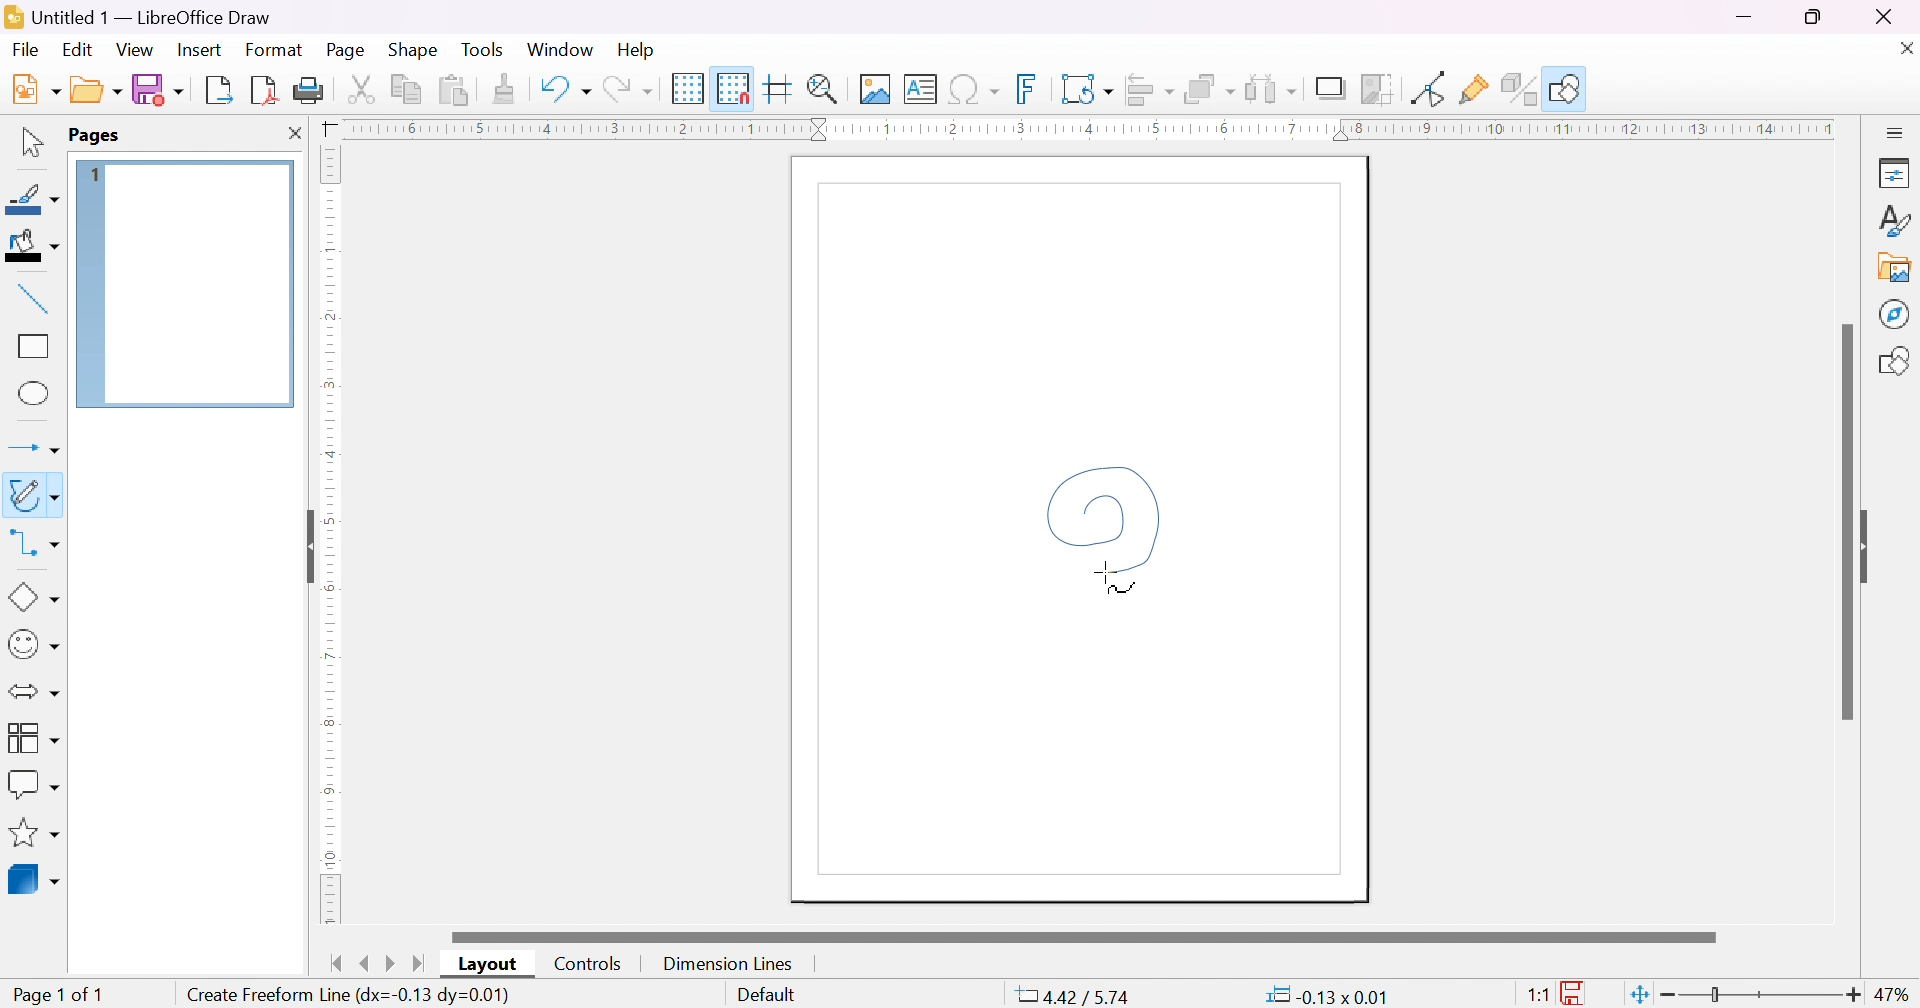  I want to click on , so click(27, 50).